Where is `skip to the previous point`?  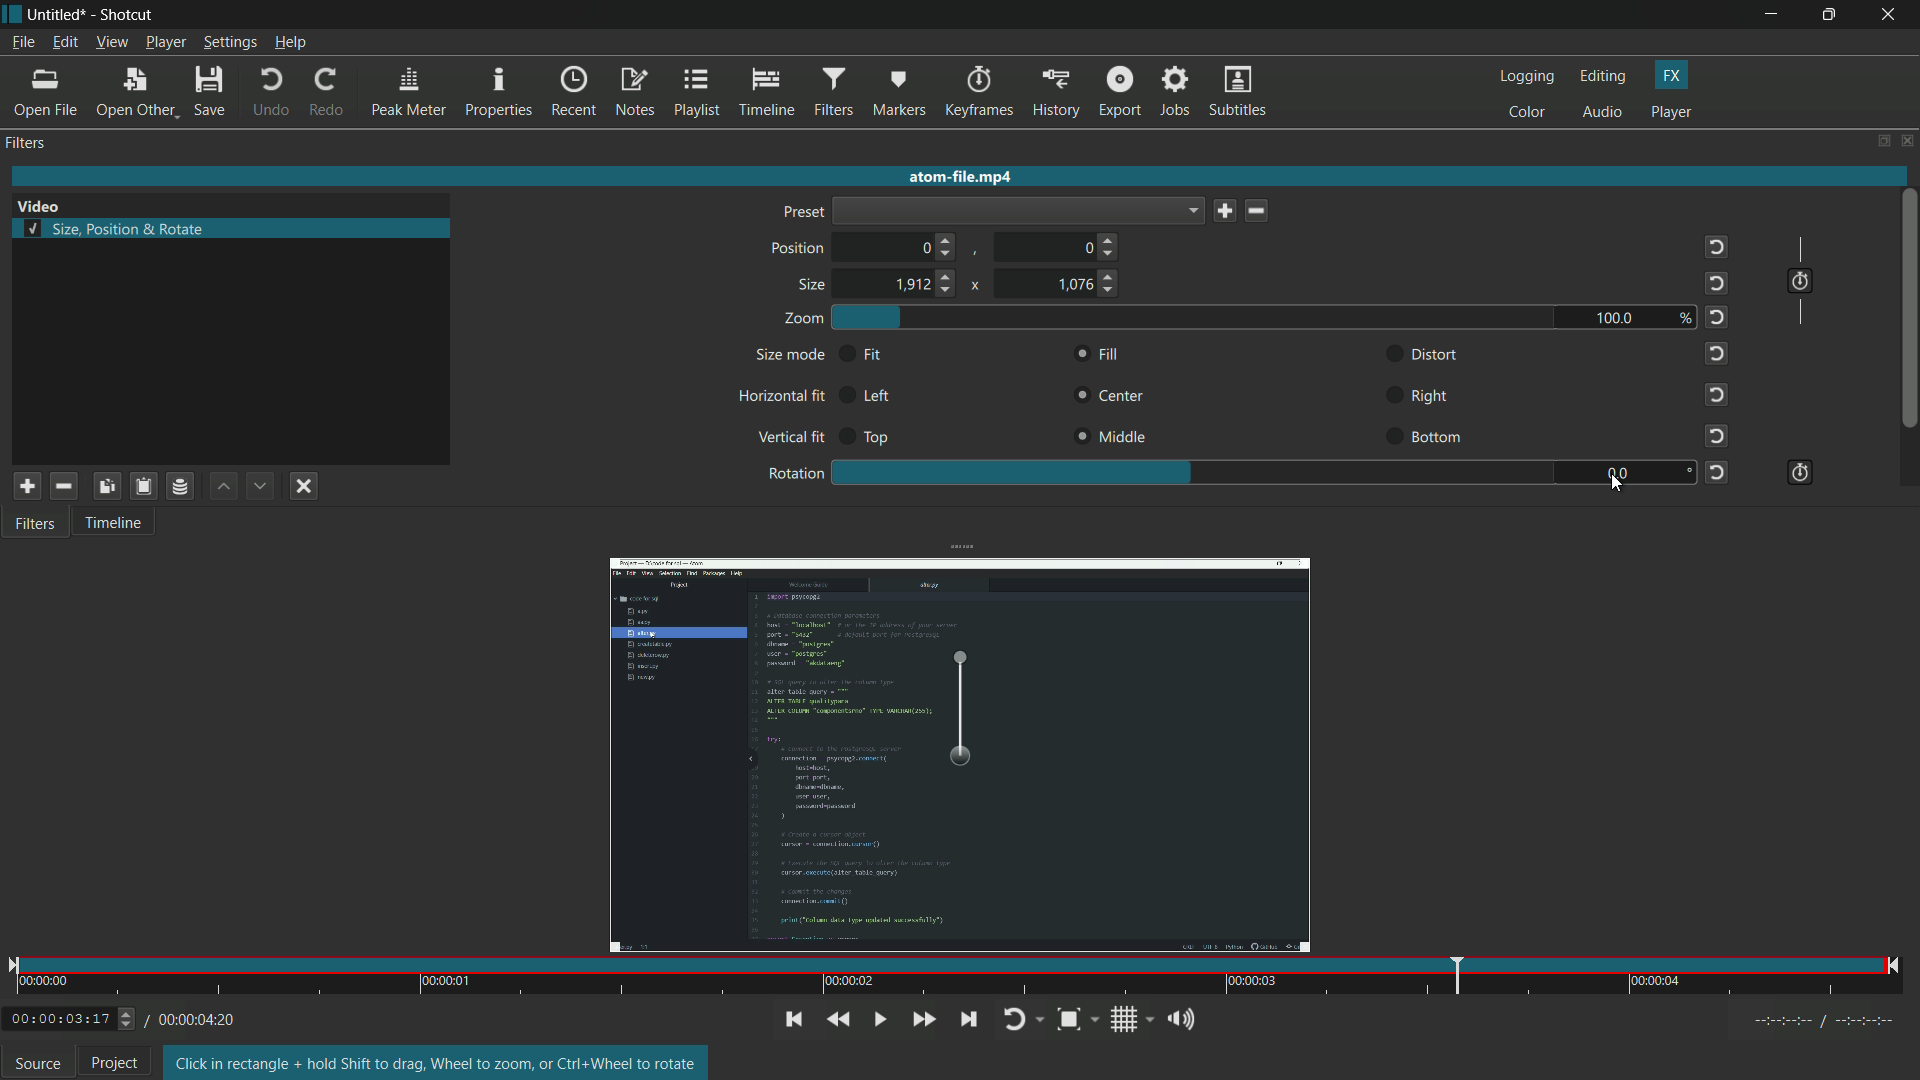
skip to the previous point is located at coordinates (794, 1020).